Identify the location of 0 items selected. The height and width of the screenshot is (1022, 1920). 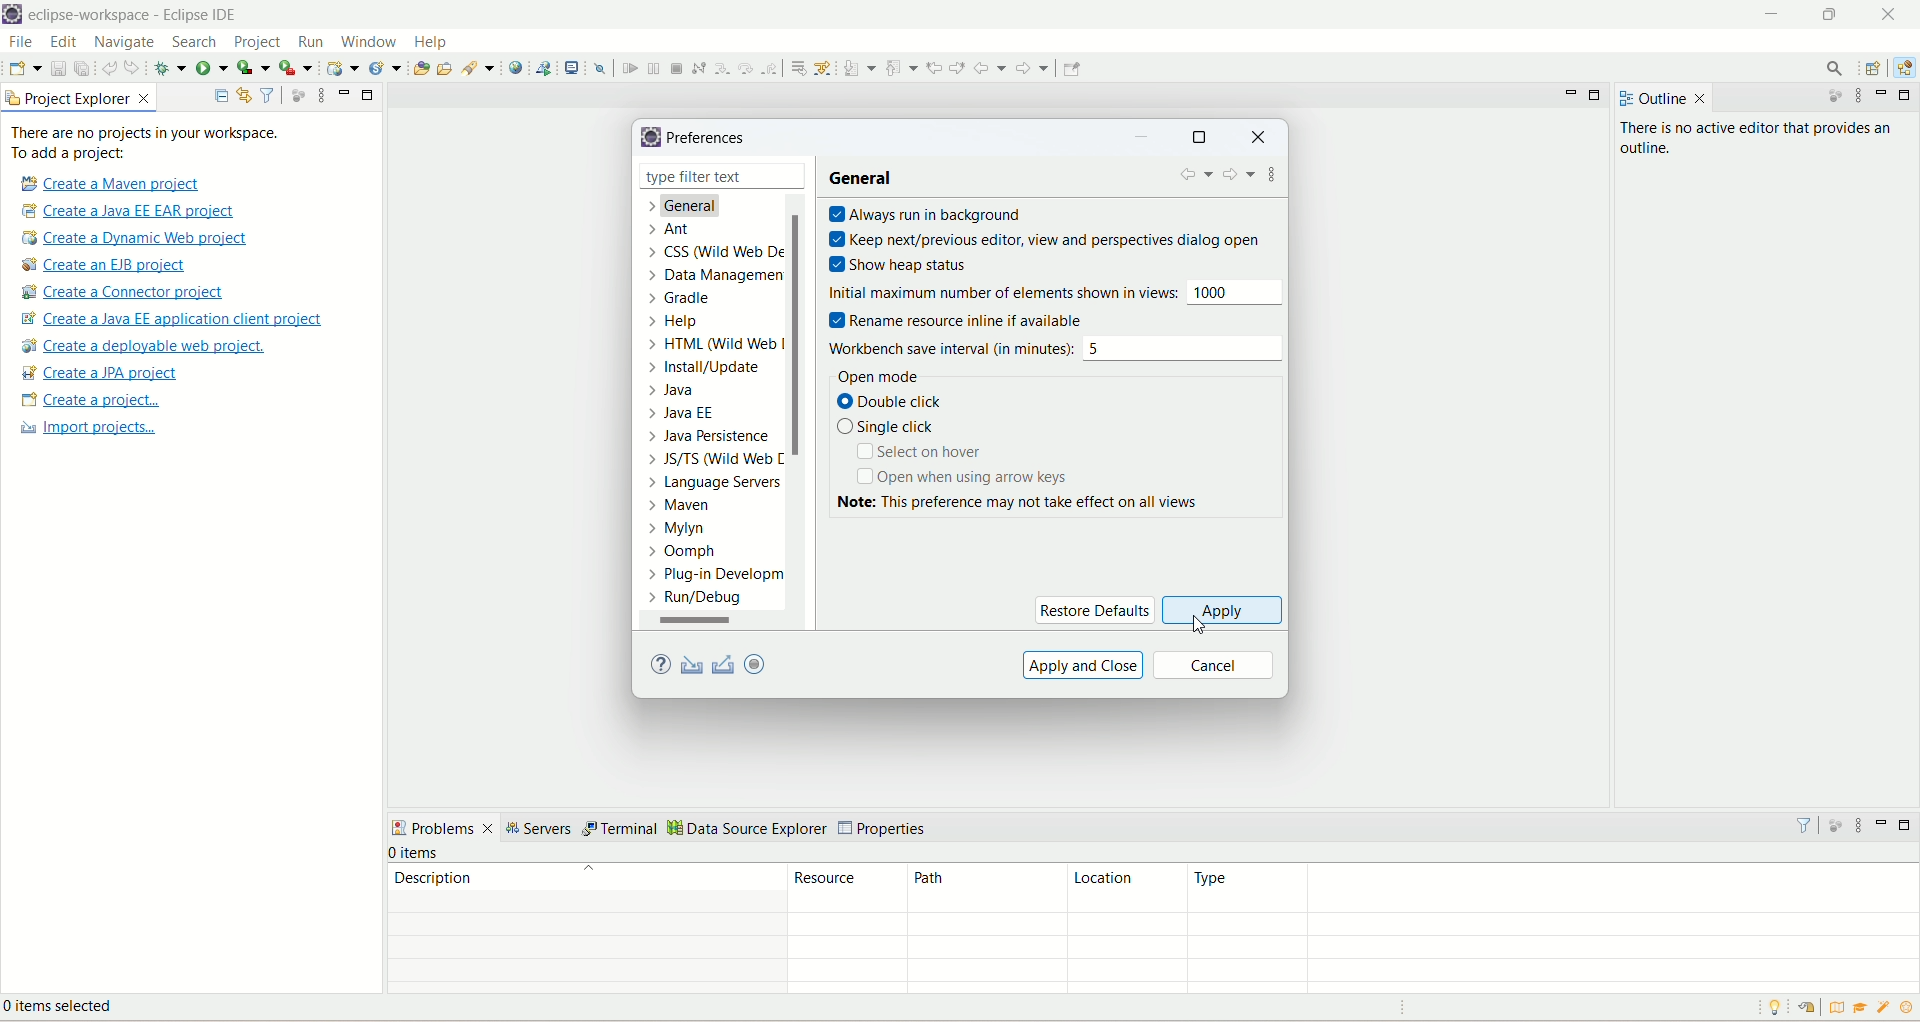
(73, 1009).